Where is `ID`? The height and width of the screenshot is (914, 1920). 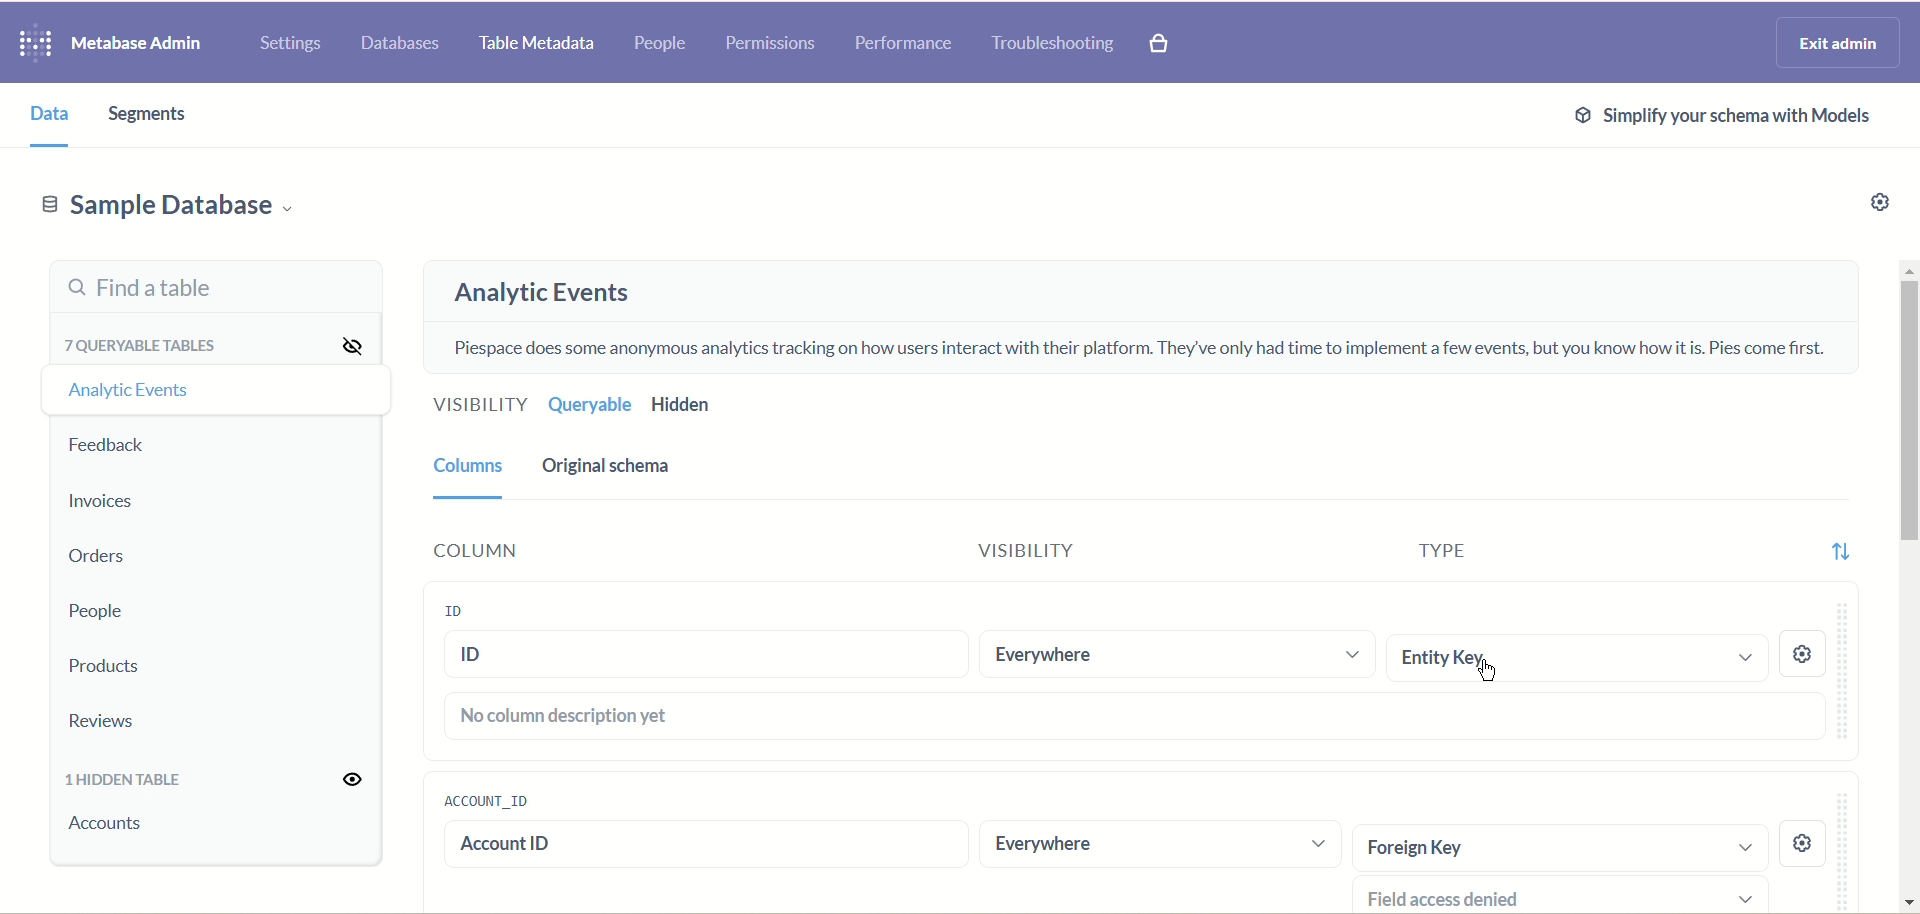 ID is located at coordinates (449, 614).